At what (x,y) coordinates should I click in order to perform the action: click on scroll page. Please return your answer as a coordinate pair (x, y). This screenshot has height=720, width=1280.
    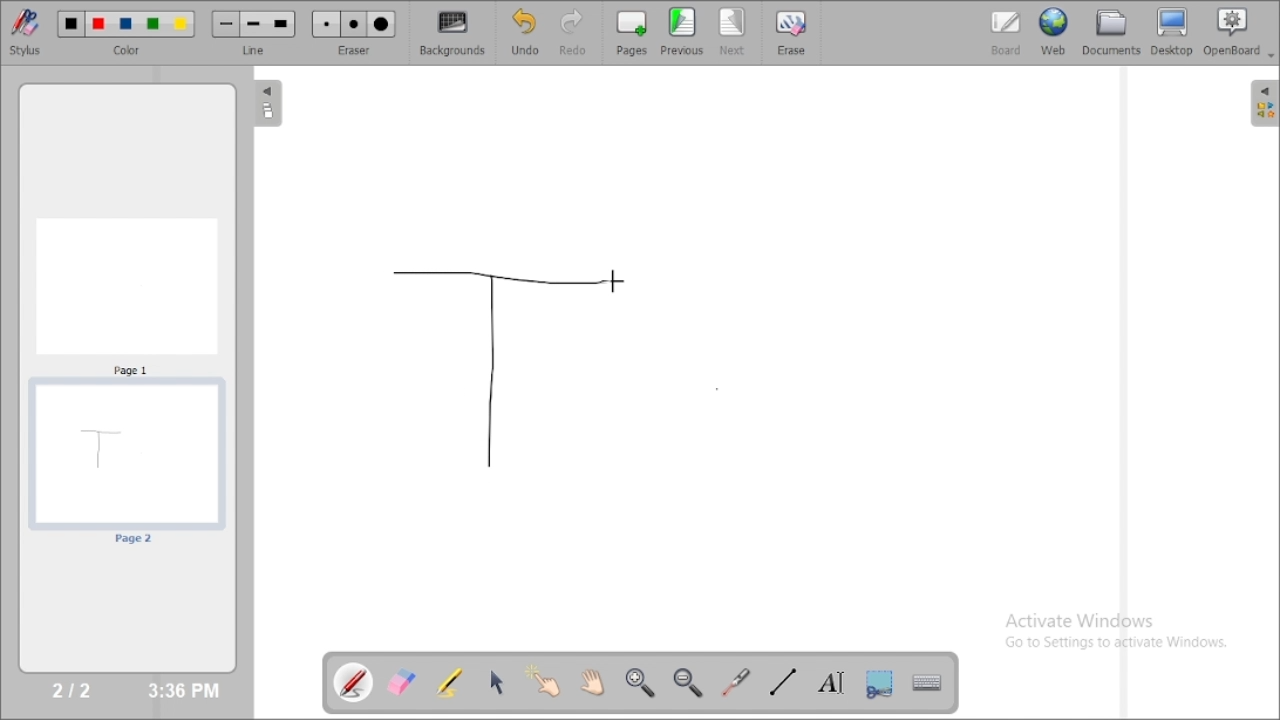
    Looking at the image, I should click on (591, 681).